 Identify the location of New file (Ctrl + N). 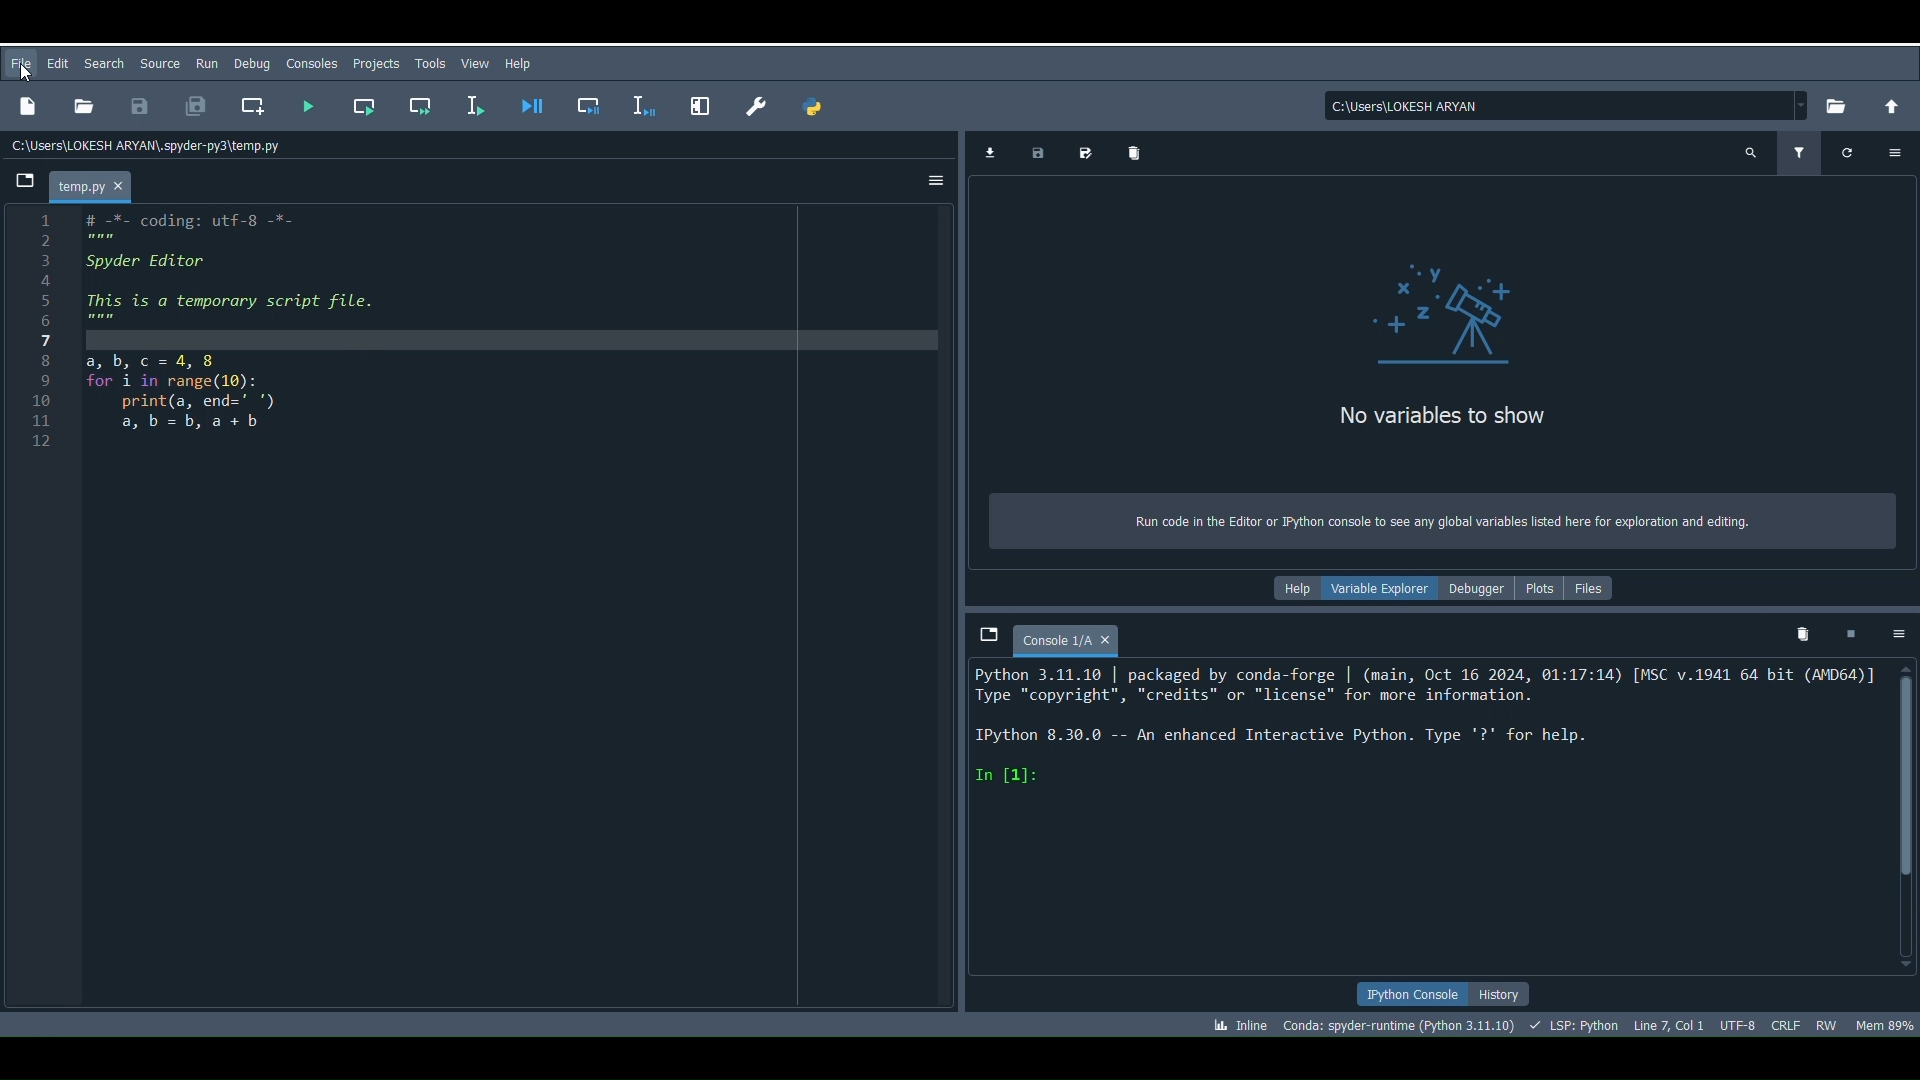
(25, 110).